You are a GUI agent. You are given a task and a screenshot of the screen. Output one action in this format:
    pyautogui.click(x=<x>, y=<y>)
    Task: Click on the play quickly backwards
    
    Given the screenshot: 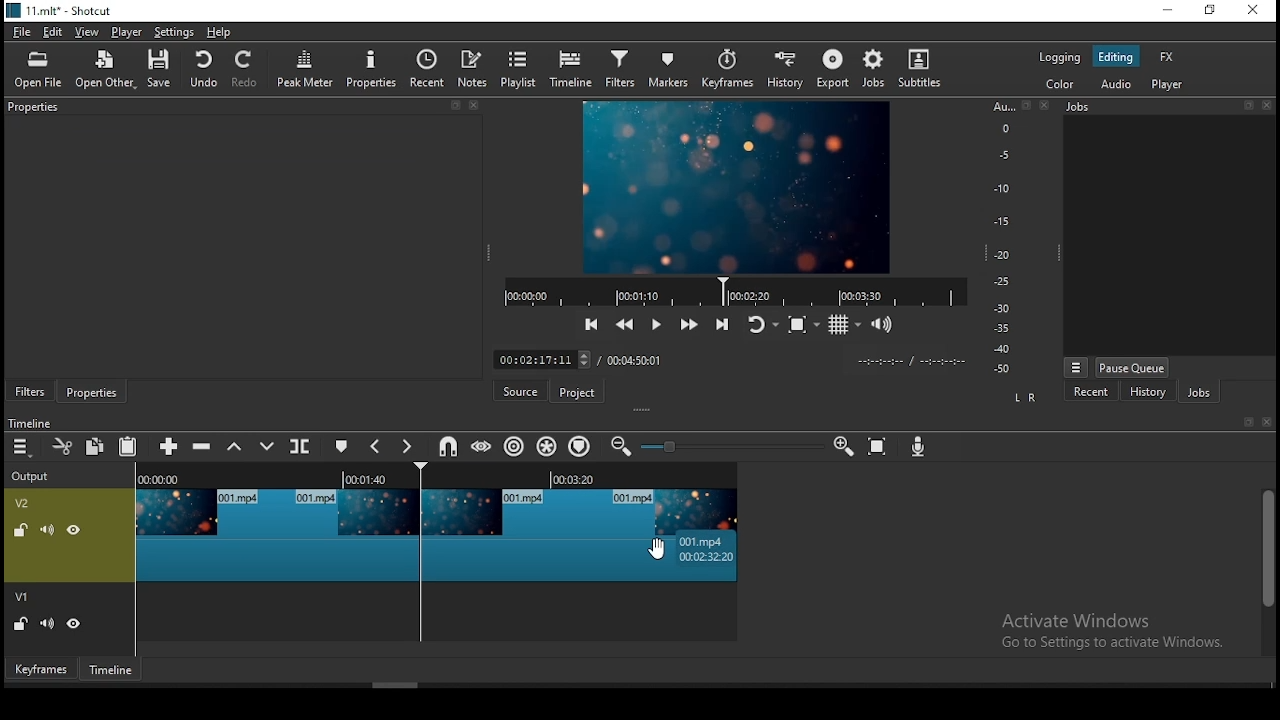 What is the action you would take?
    pyautogui.click(x=625, y=324)
    